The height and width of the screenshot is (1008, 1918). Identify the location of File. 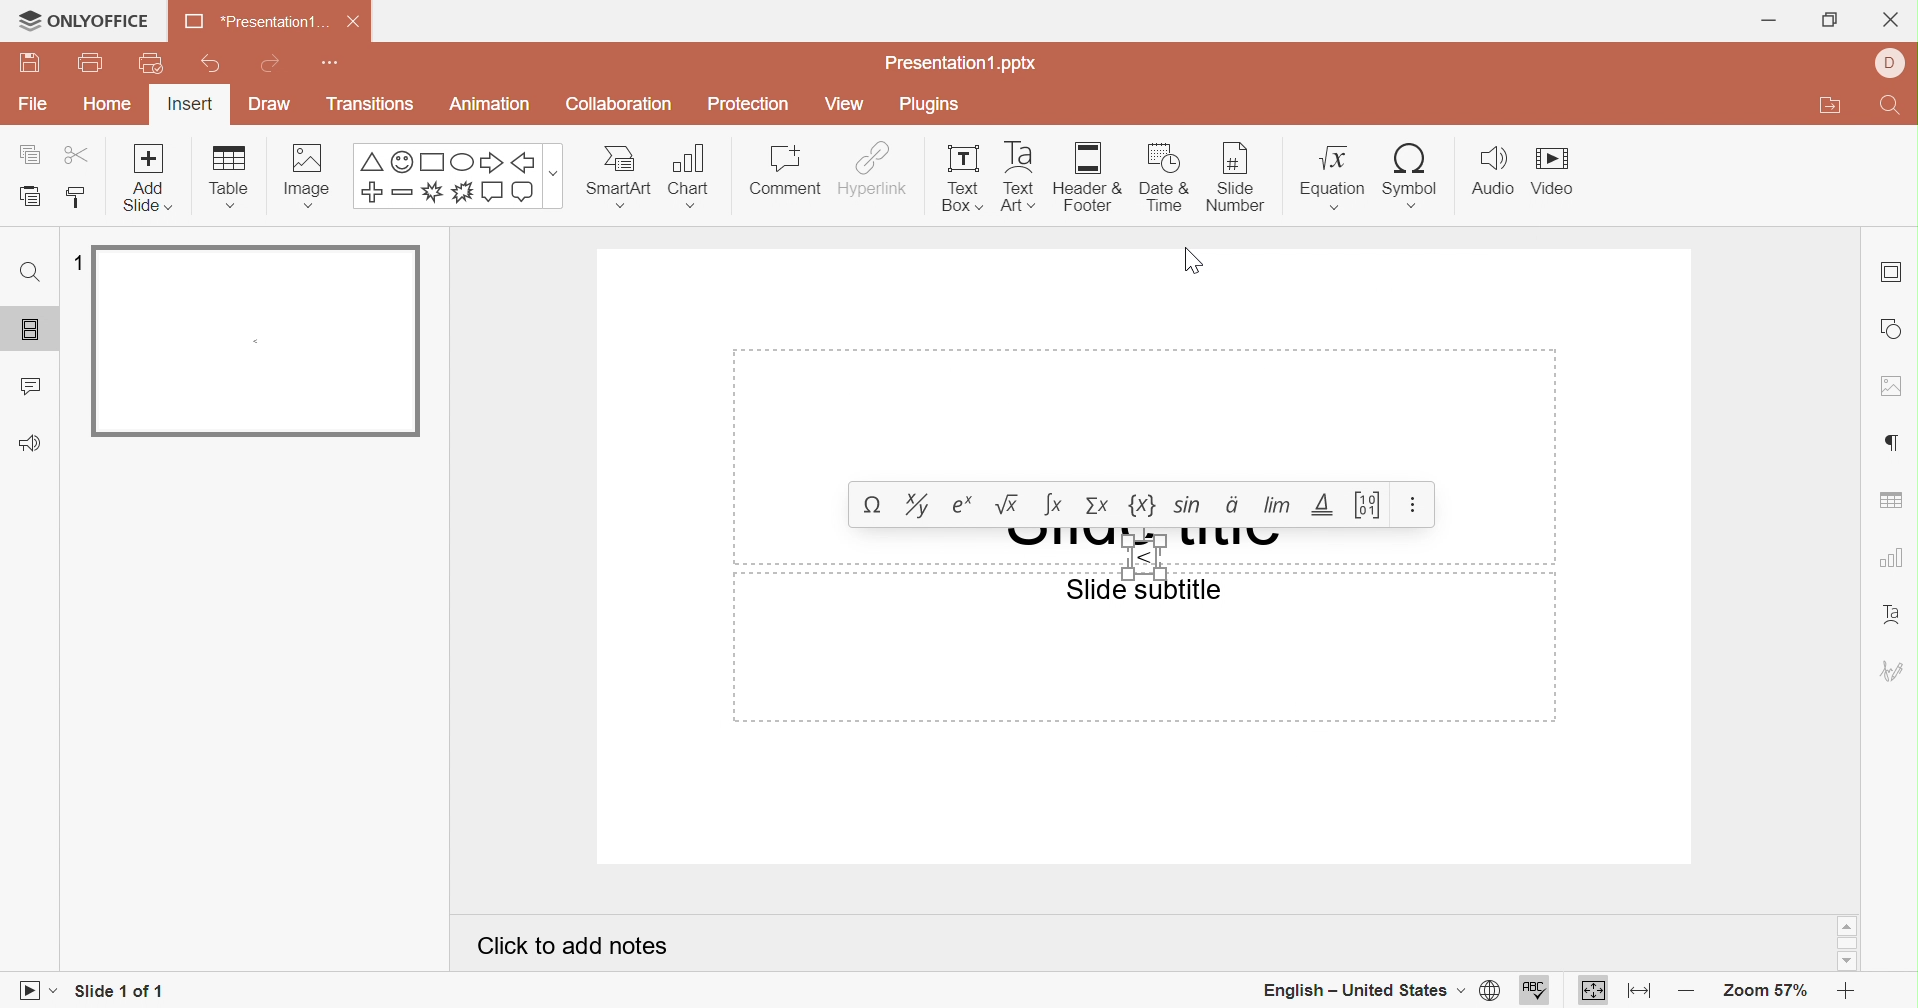
(35, 107).